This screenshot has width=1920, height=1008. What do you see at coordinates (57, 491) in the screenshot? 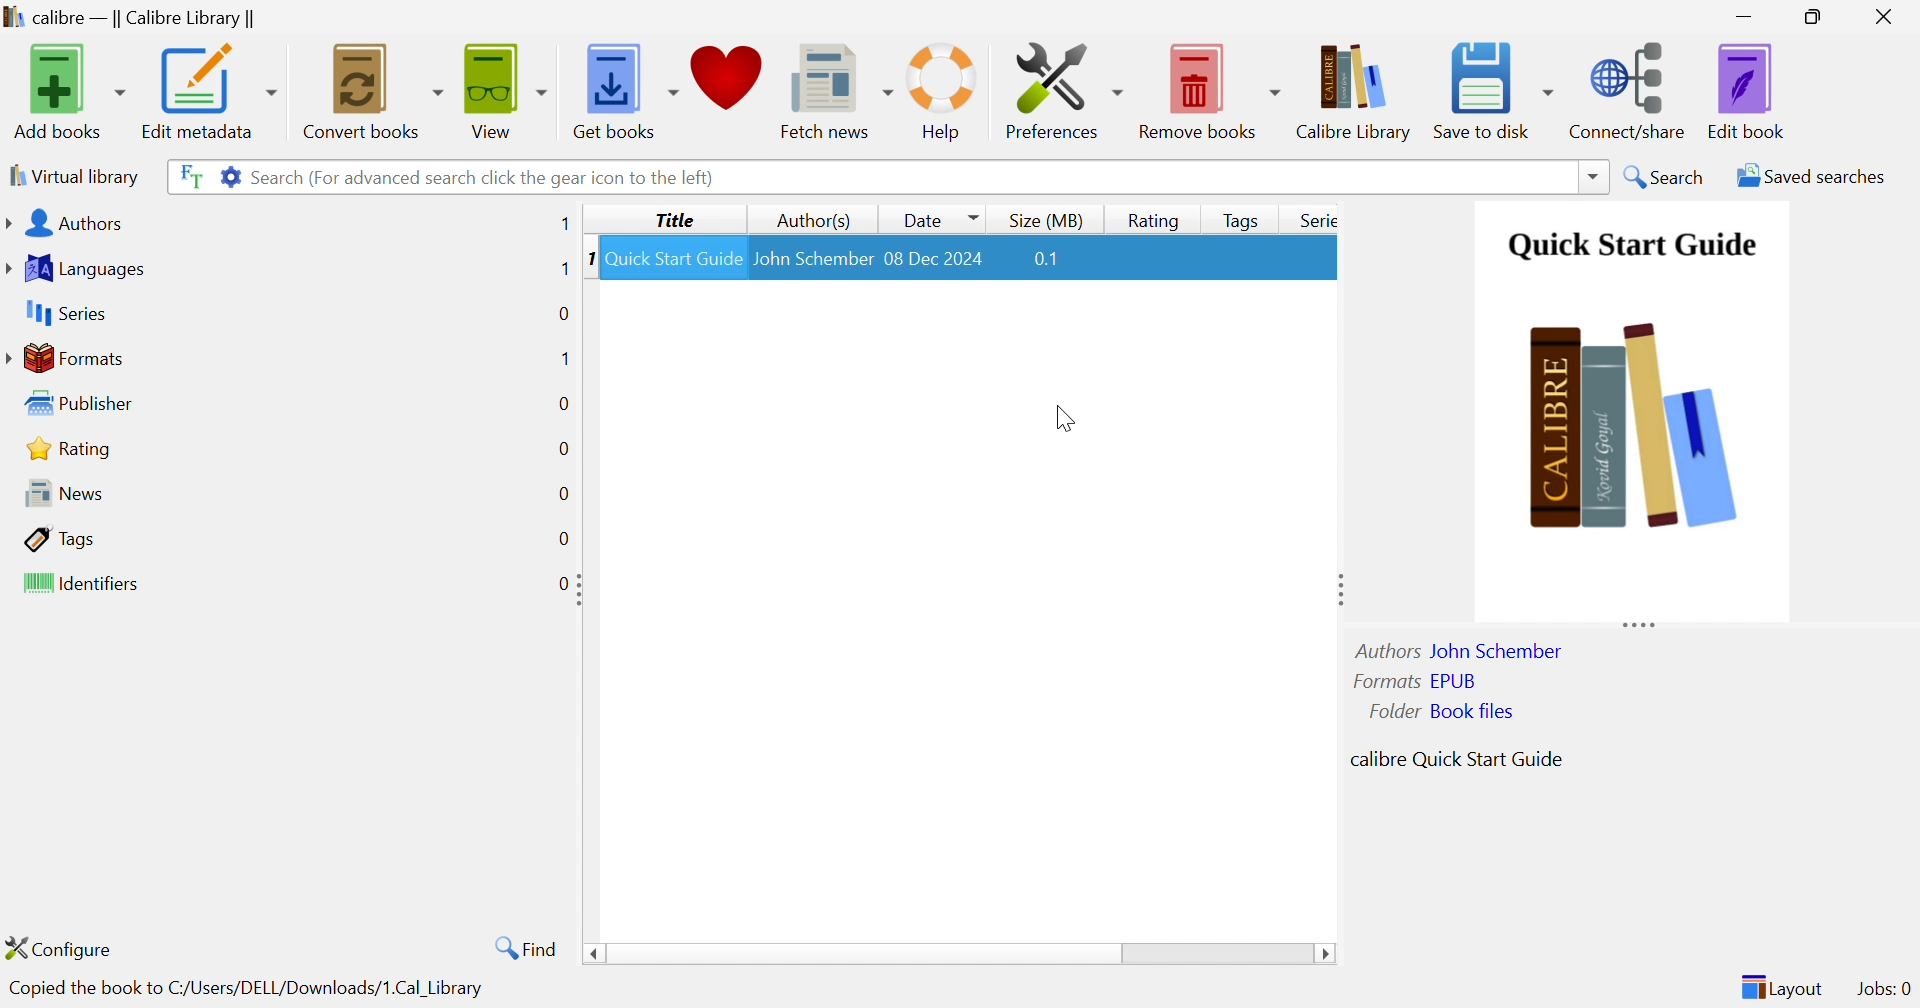
I see `News` at bounding box center [57, 491].